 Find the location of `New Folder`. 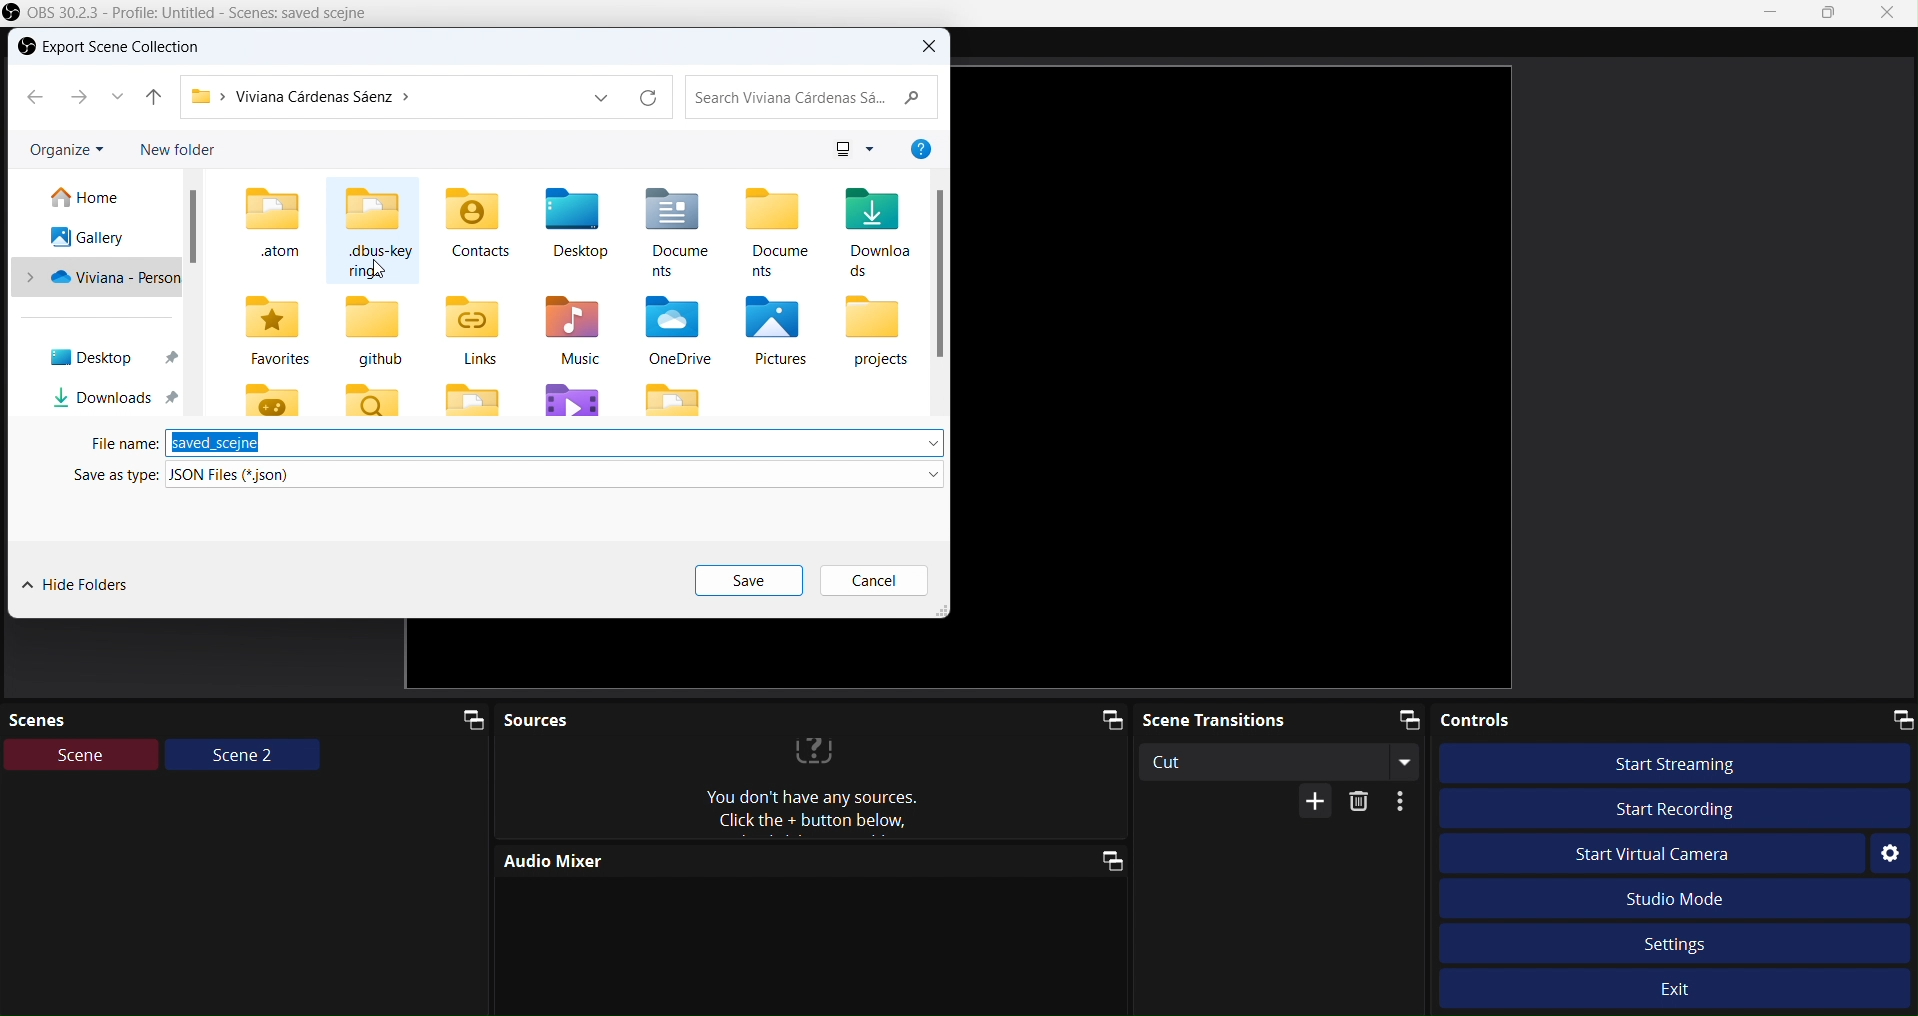

New Folder is located at coordinates (179, 150).